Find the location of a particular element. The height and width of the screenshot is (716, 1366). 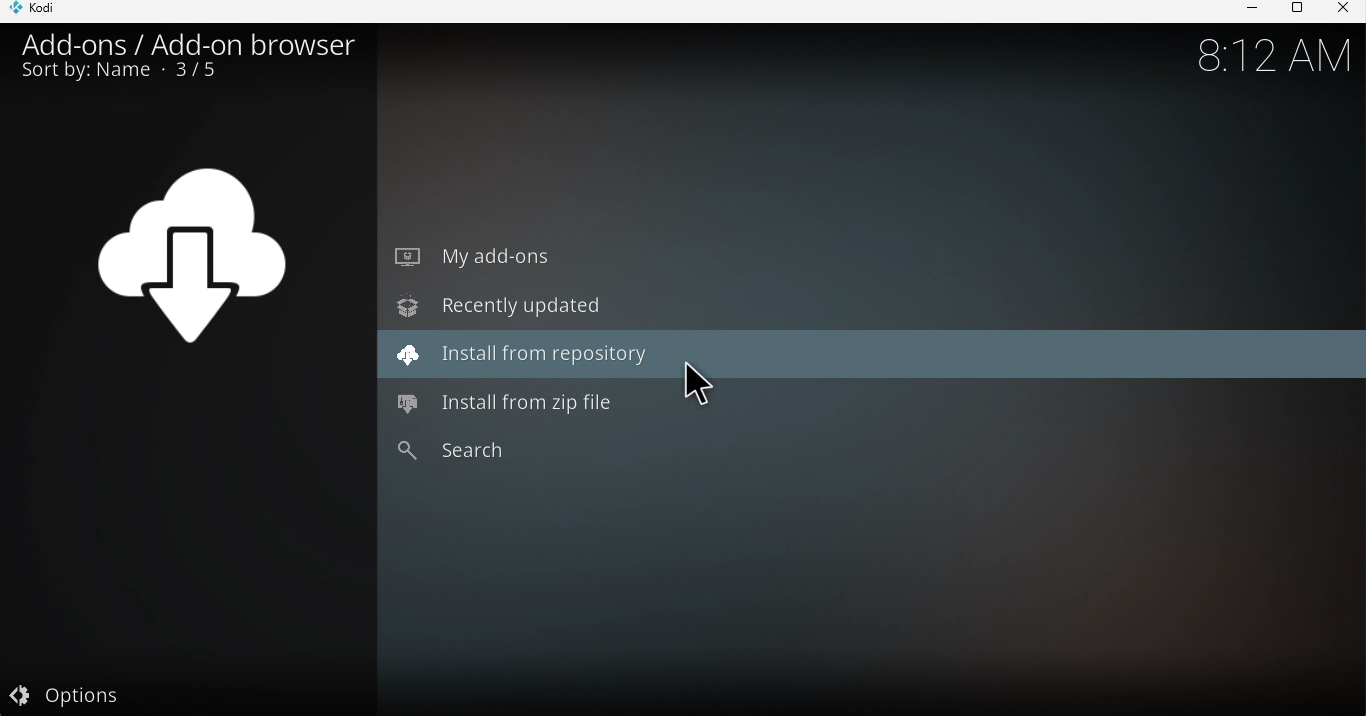

Maximize is located at coordinates (1293, 11).